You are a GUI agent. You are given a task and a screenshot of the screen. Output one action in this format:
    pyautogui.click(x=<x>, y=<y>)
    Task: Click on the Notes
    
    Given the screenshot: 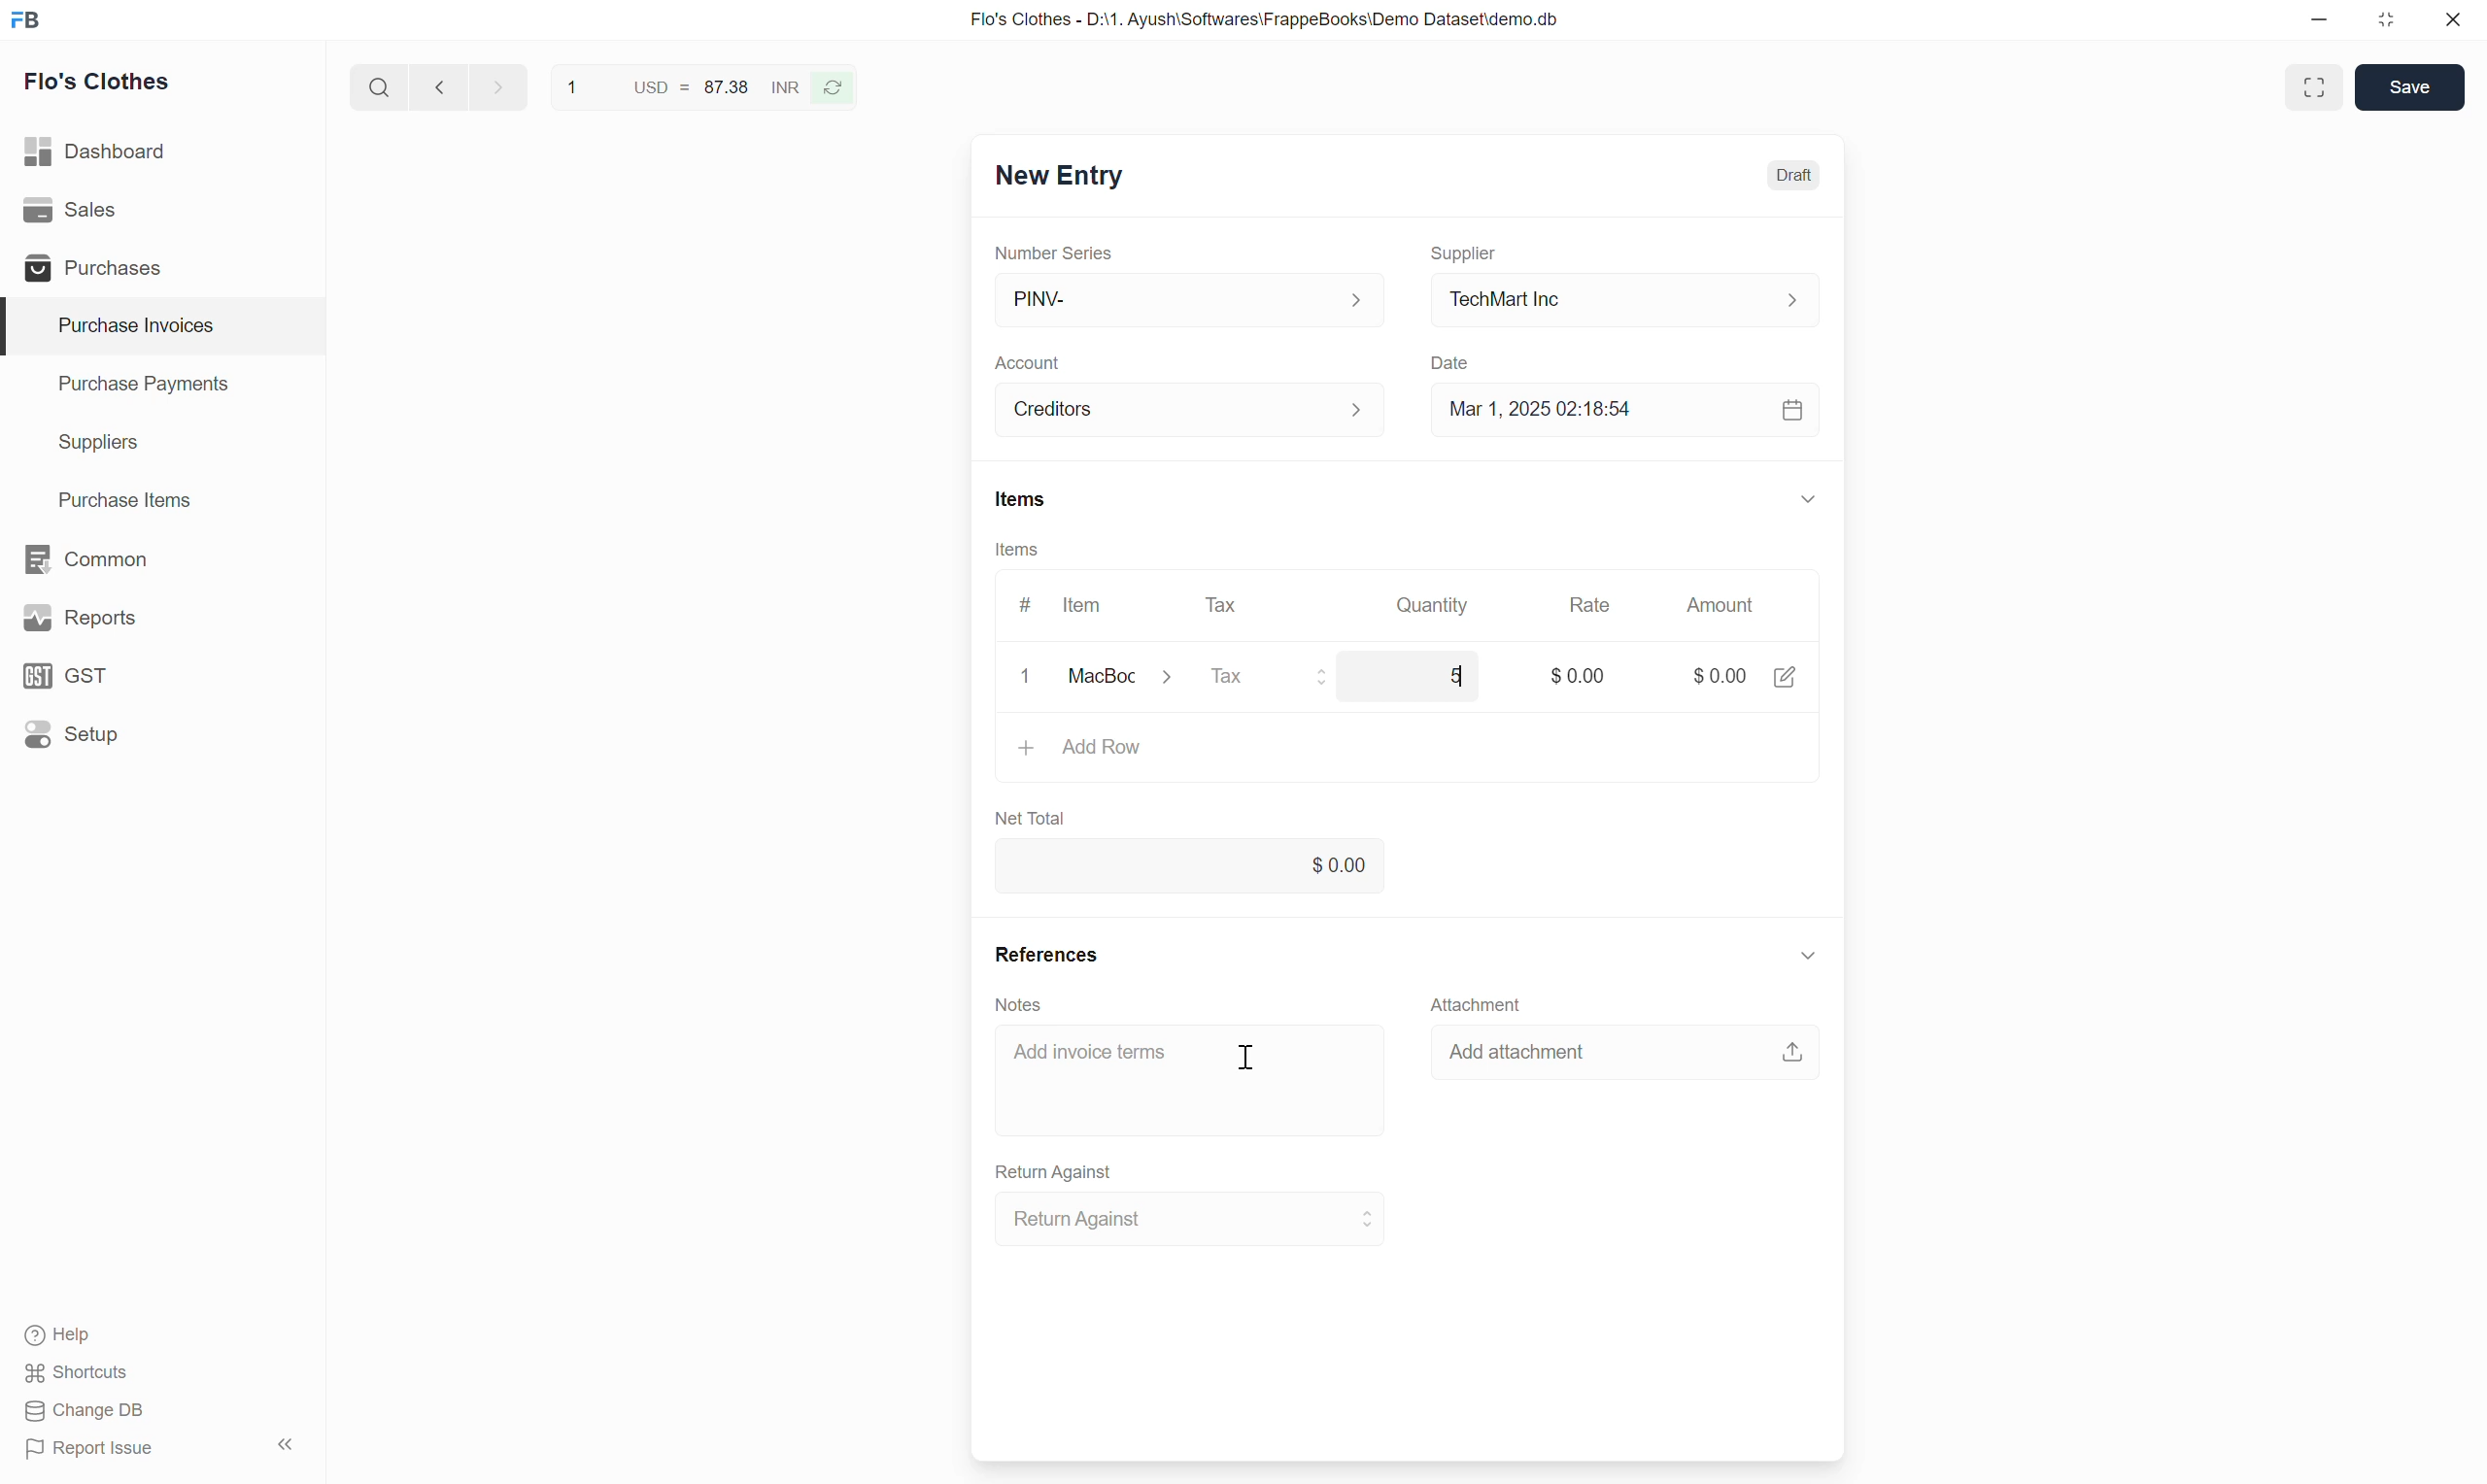 What is the action you would take?
    pyautogui.click(x=1019, y=1005)
    